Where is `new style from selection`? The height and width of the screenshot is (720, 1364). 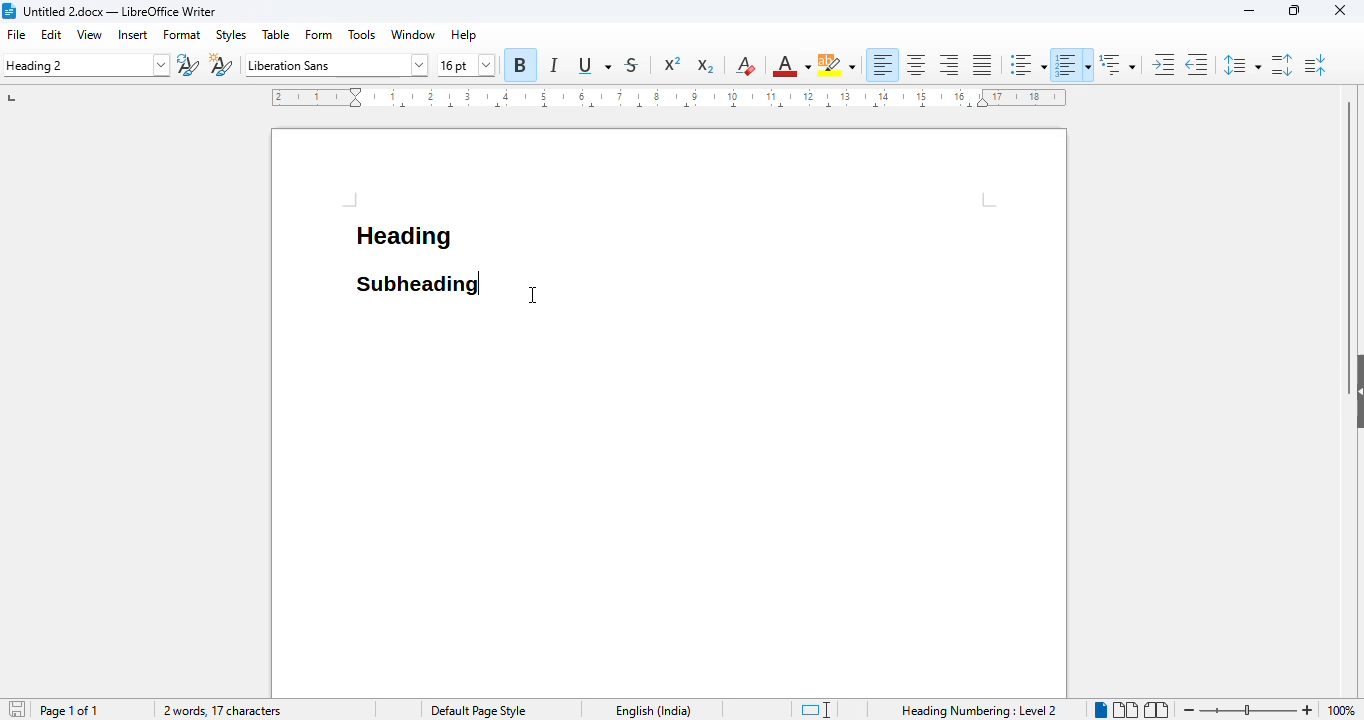 new style from selection is located at coordinates (220, 65).